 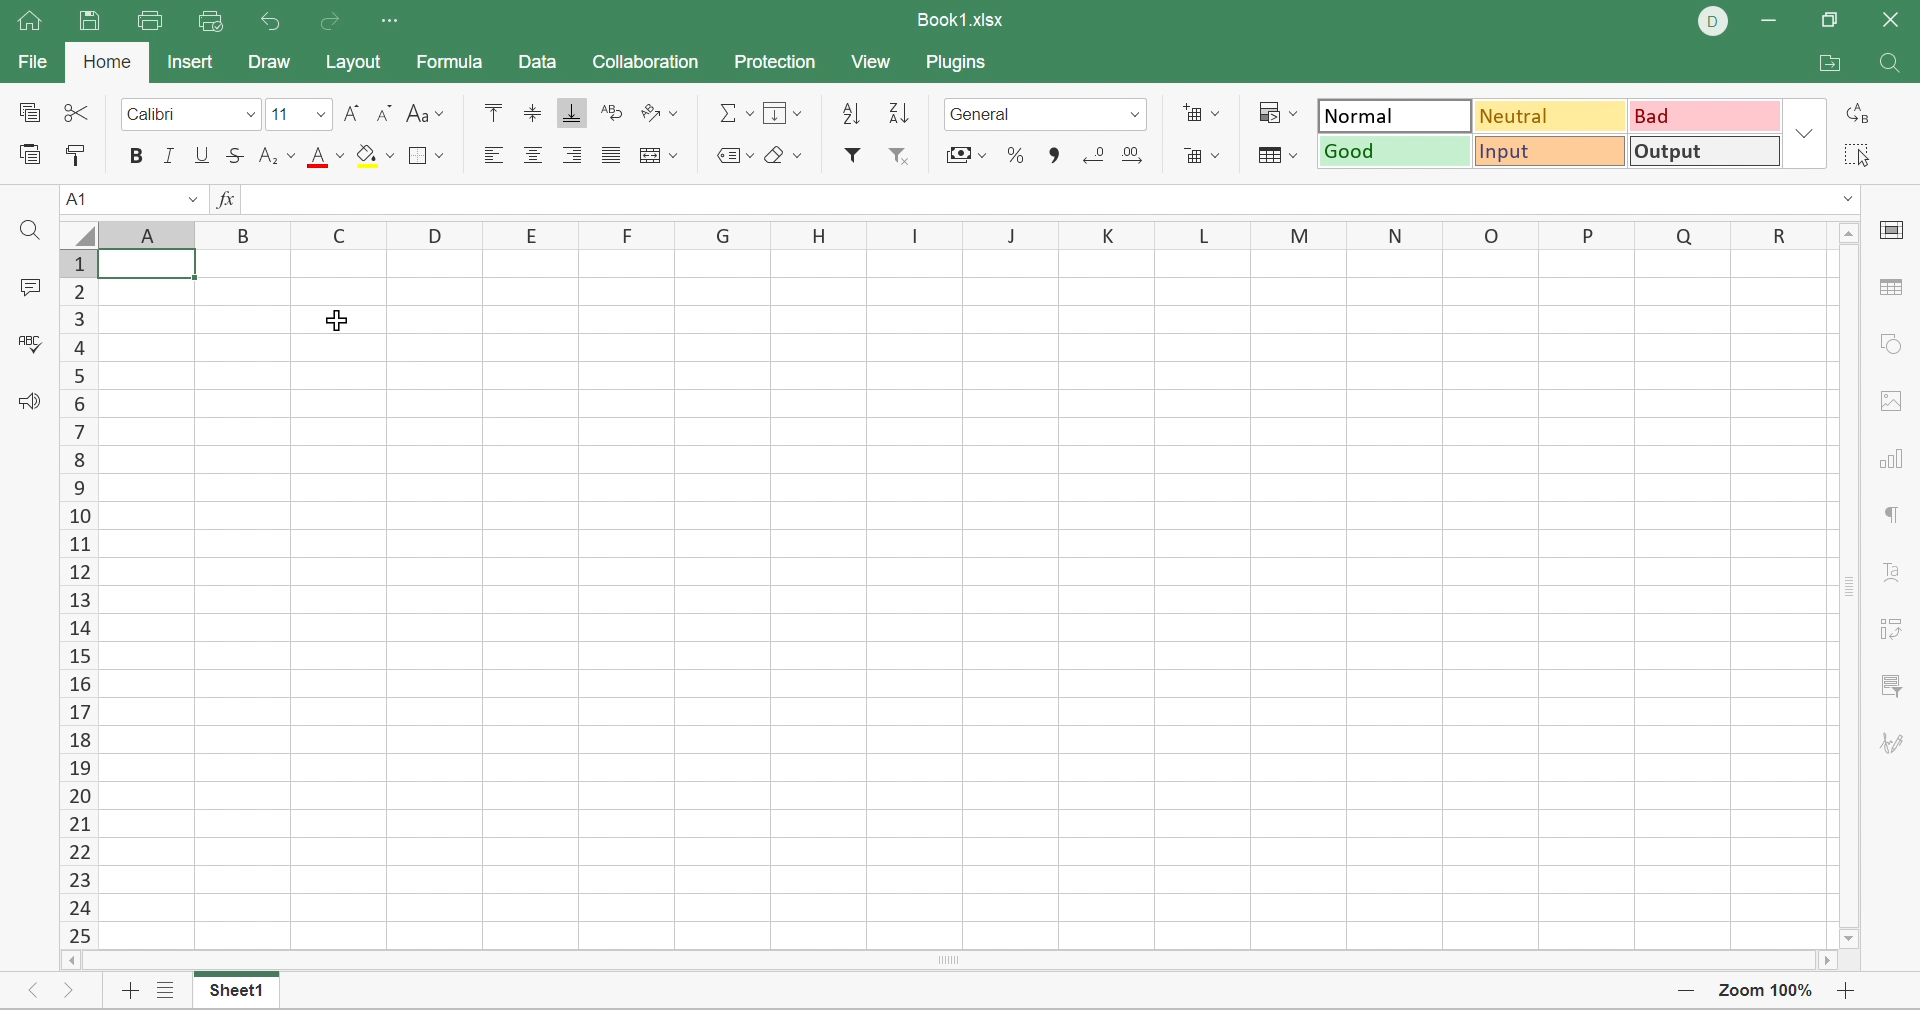 What do you see at coordinates (105, 61) in the screenshot?
I see `Home` at bounding box center [105, 61].